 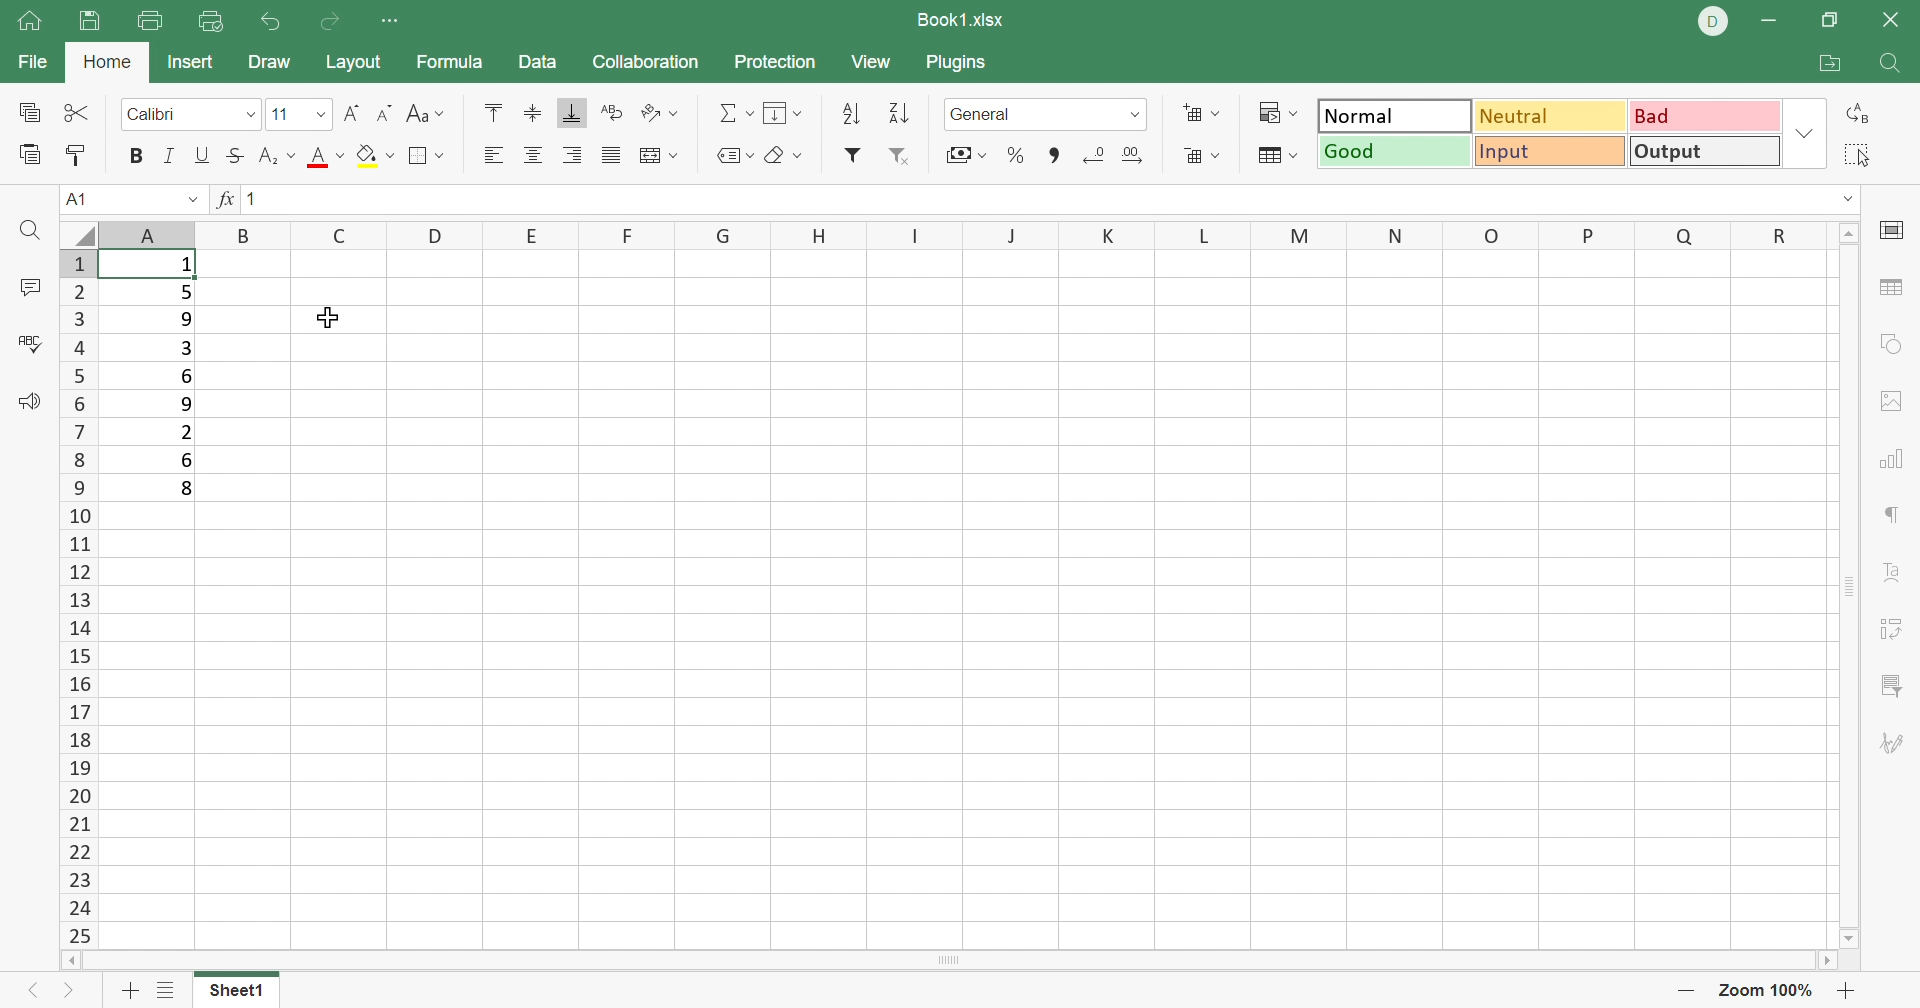 What do you see at coordinates (164, 117) in the screenshot?
I see `Font` at bounding box center [164, 117].